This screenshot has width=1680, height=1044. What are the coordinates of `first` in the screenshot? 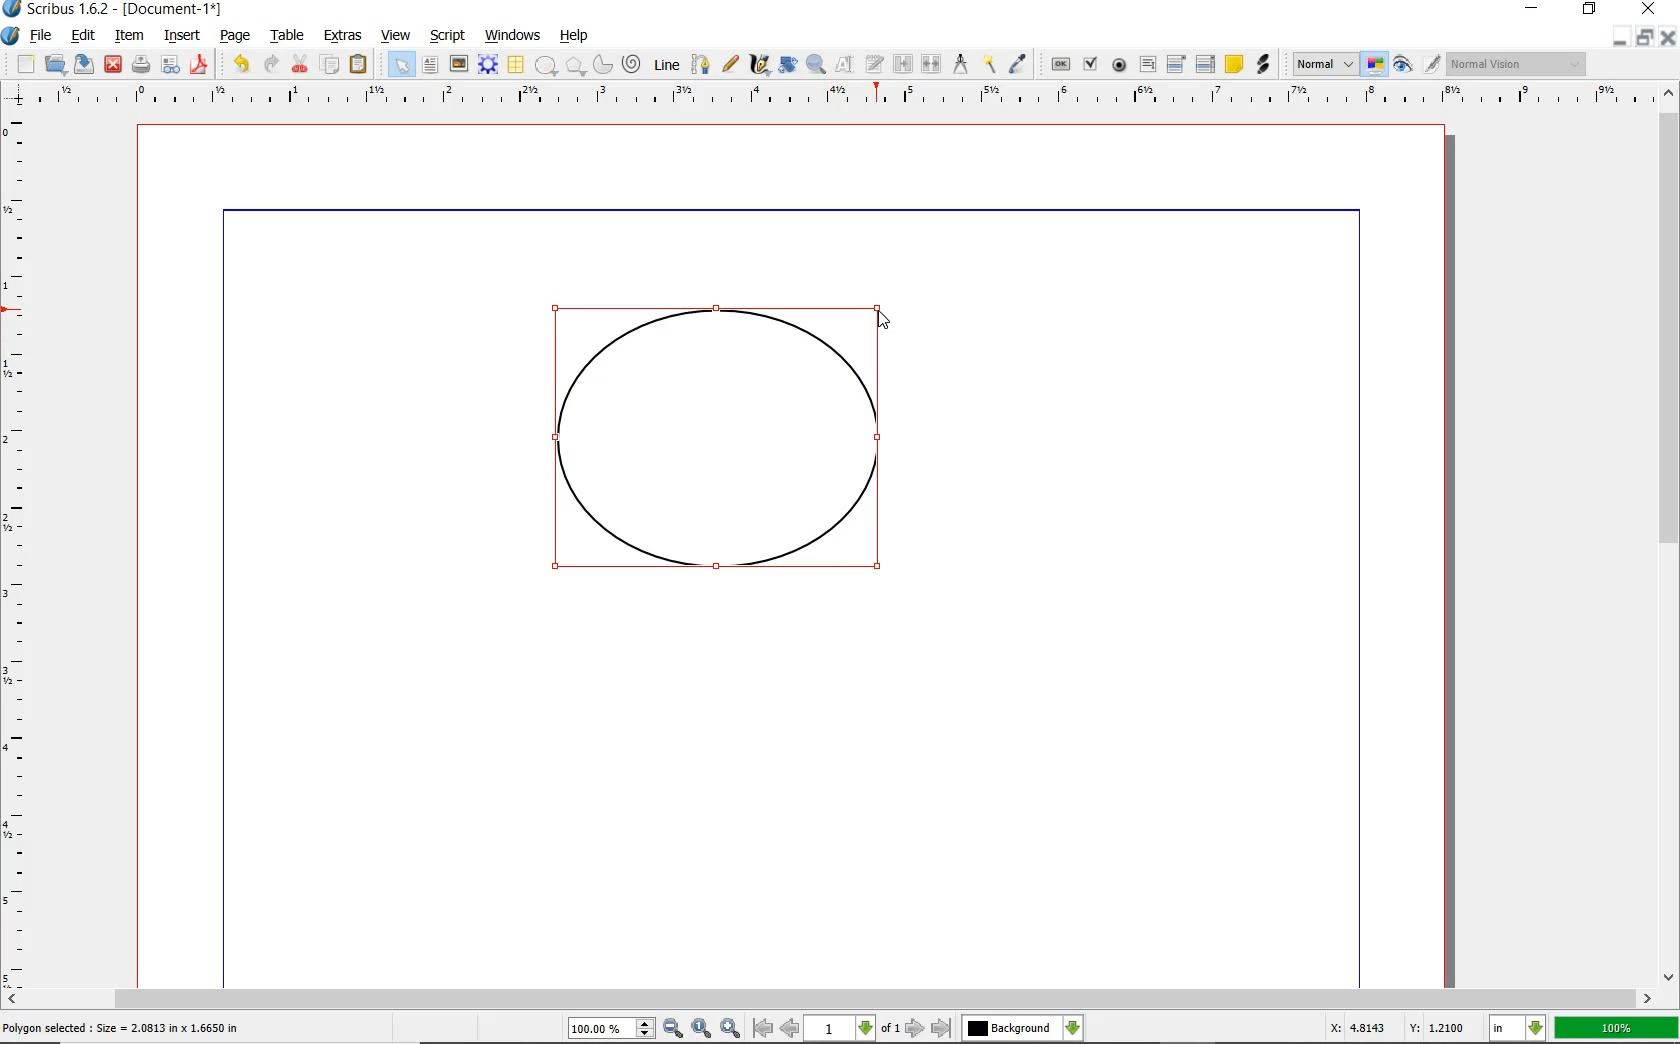 It's located at (762, 1028).